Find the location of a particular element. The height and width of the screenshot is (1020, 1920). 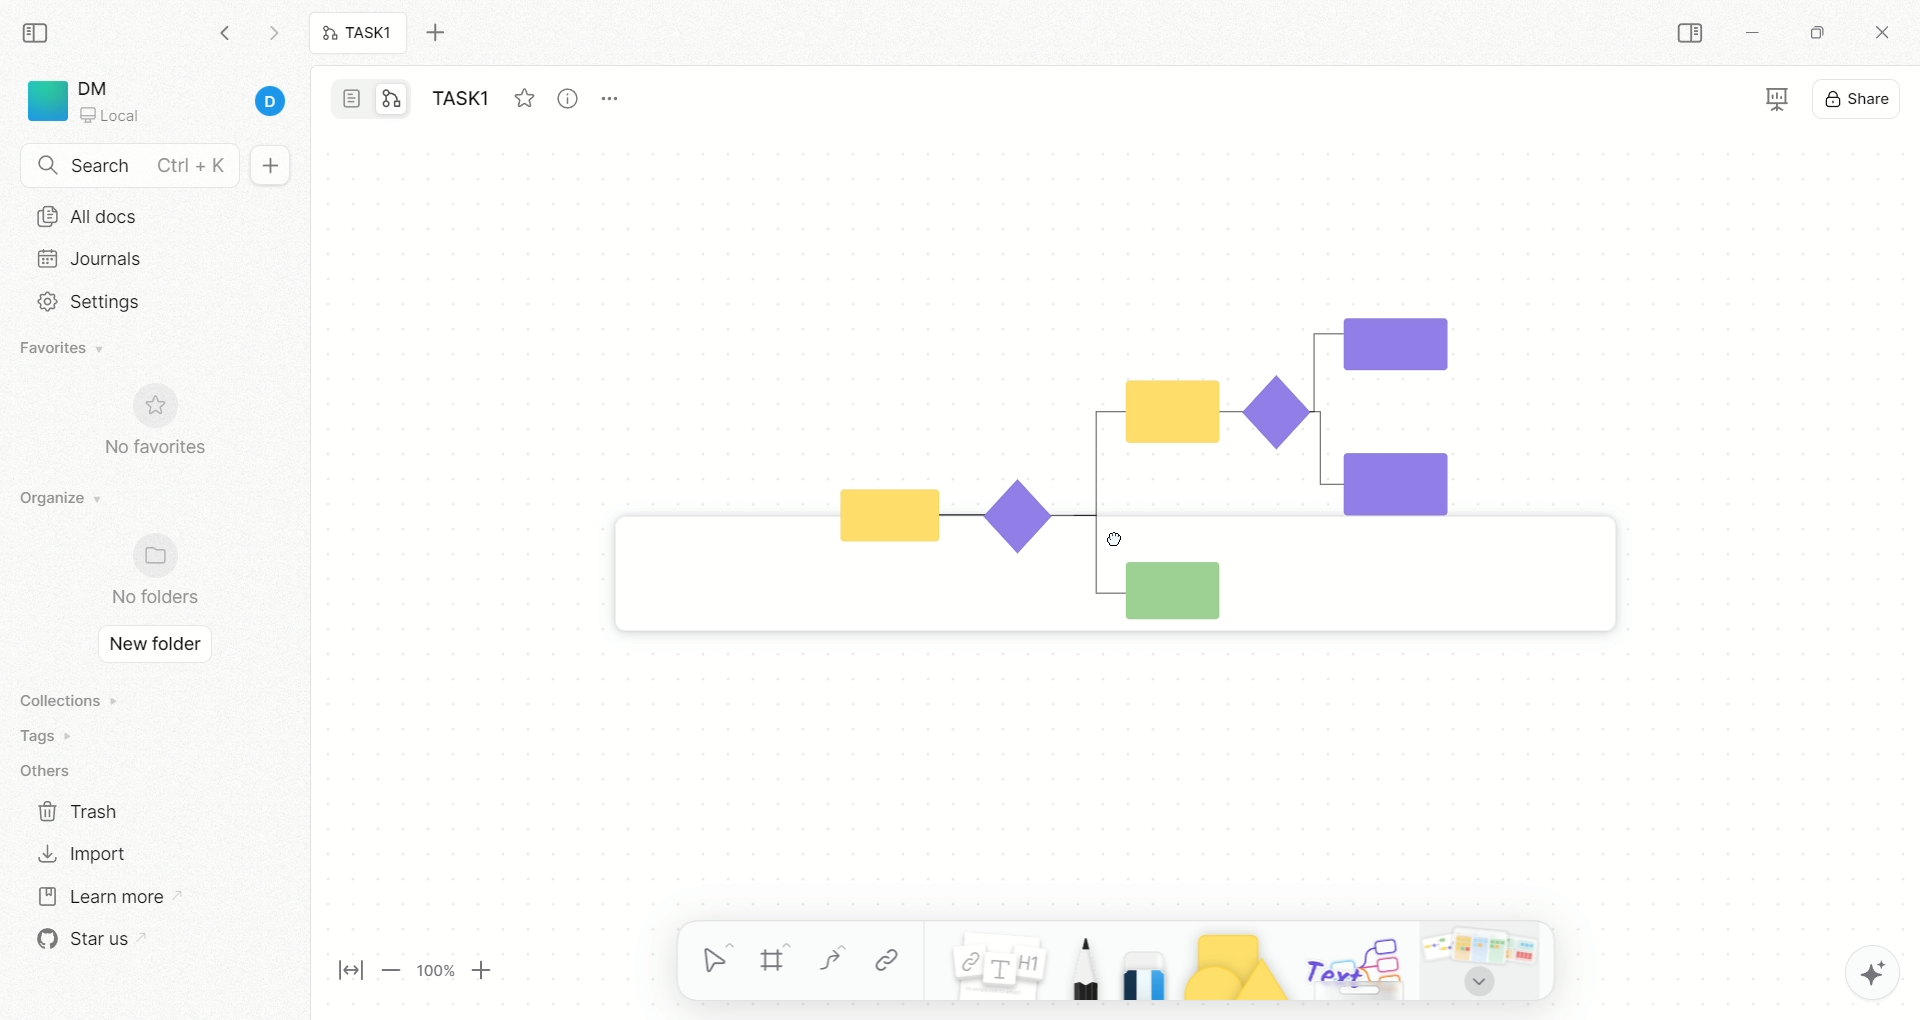

view is located at coordinates (1760, 101).